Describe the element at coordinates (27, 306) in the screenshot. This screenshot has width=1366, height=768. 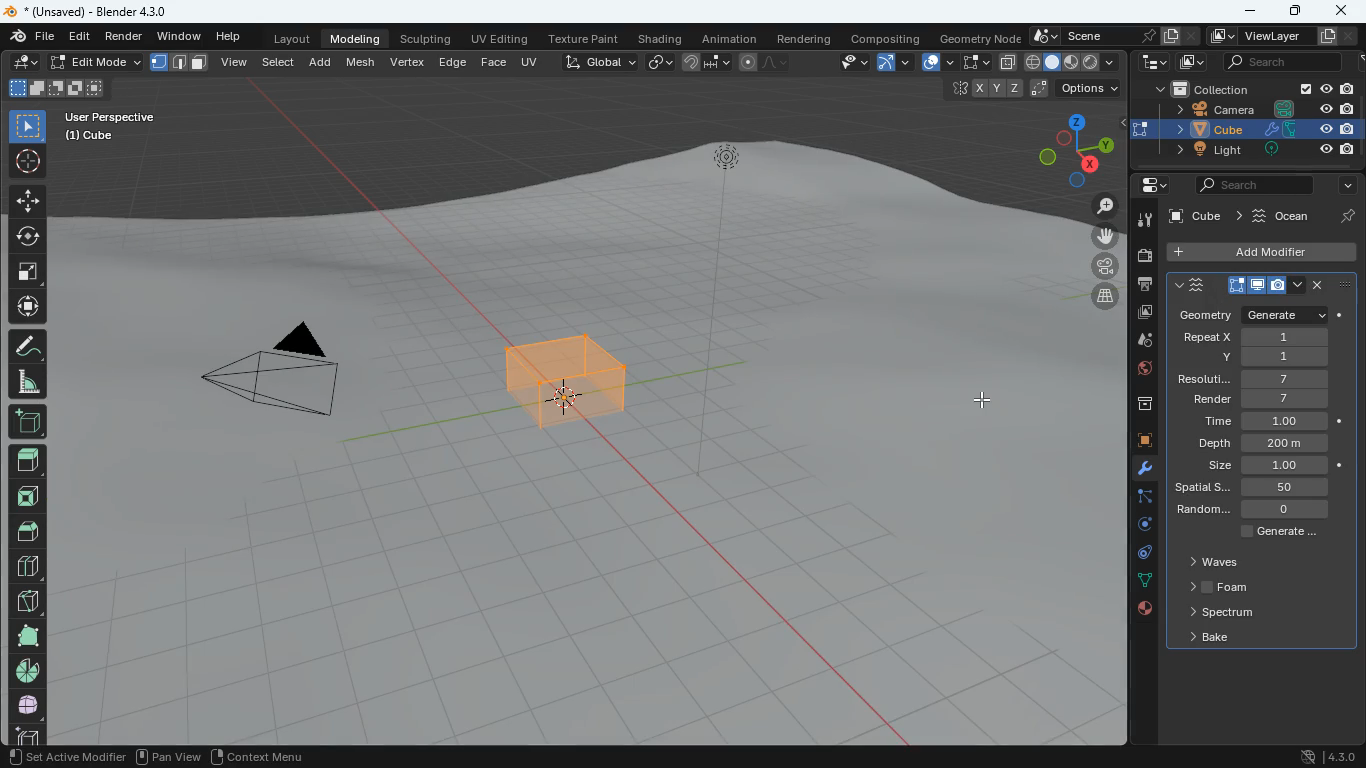
I see `move` at that location.